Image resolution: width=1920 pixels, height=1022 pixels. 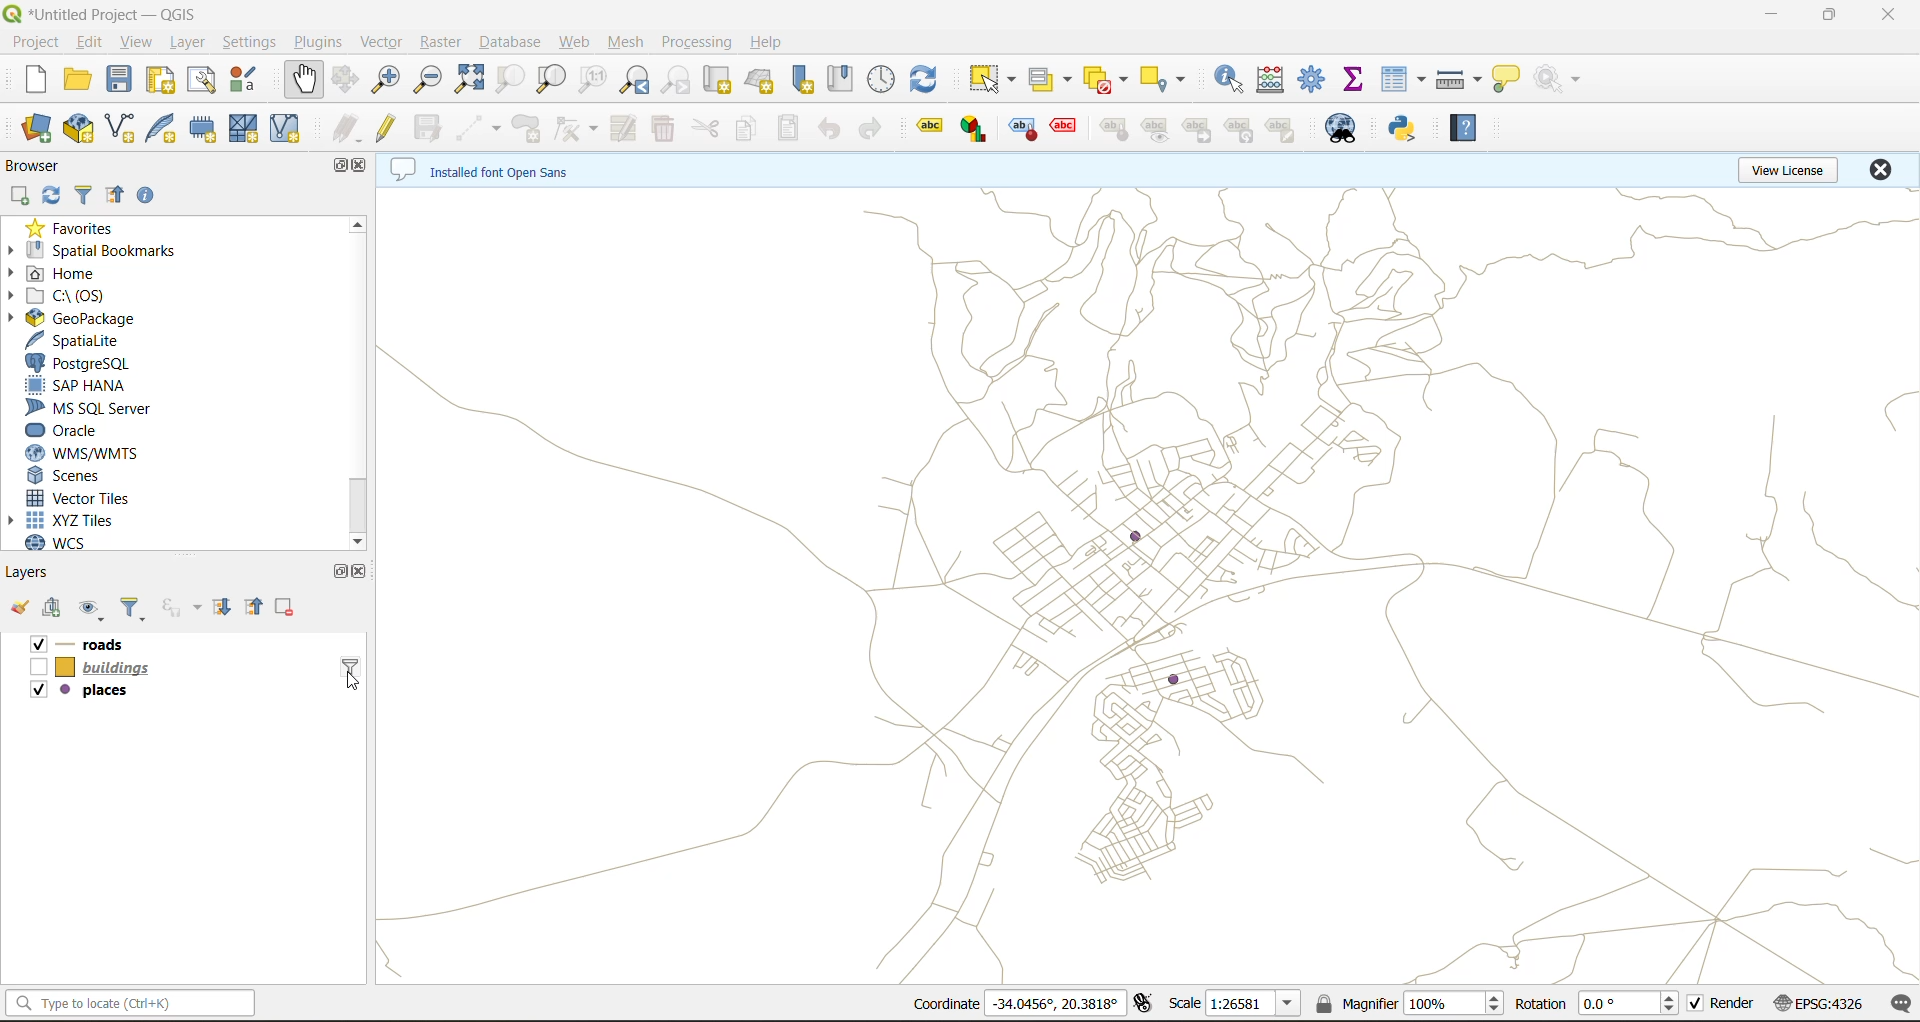 What do you see at coordinates (427, 132) in the screenshot?
I see `save edits` at bounding box center [427, 132].